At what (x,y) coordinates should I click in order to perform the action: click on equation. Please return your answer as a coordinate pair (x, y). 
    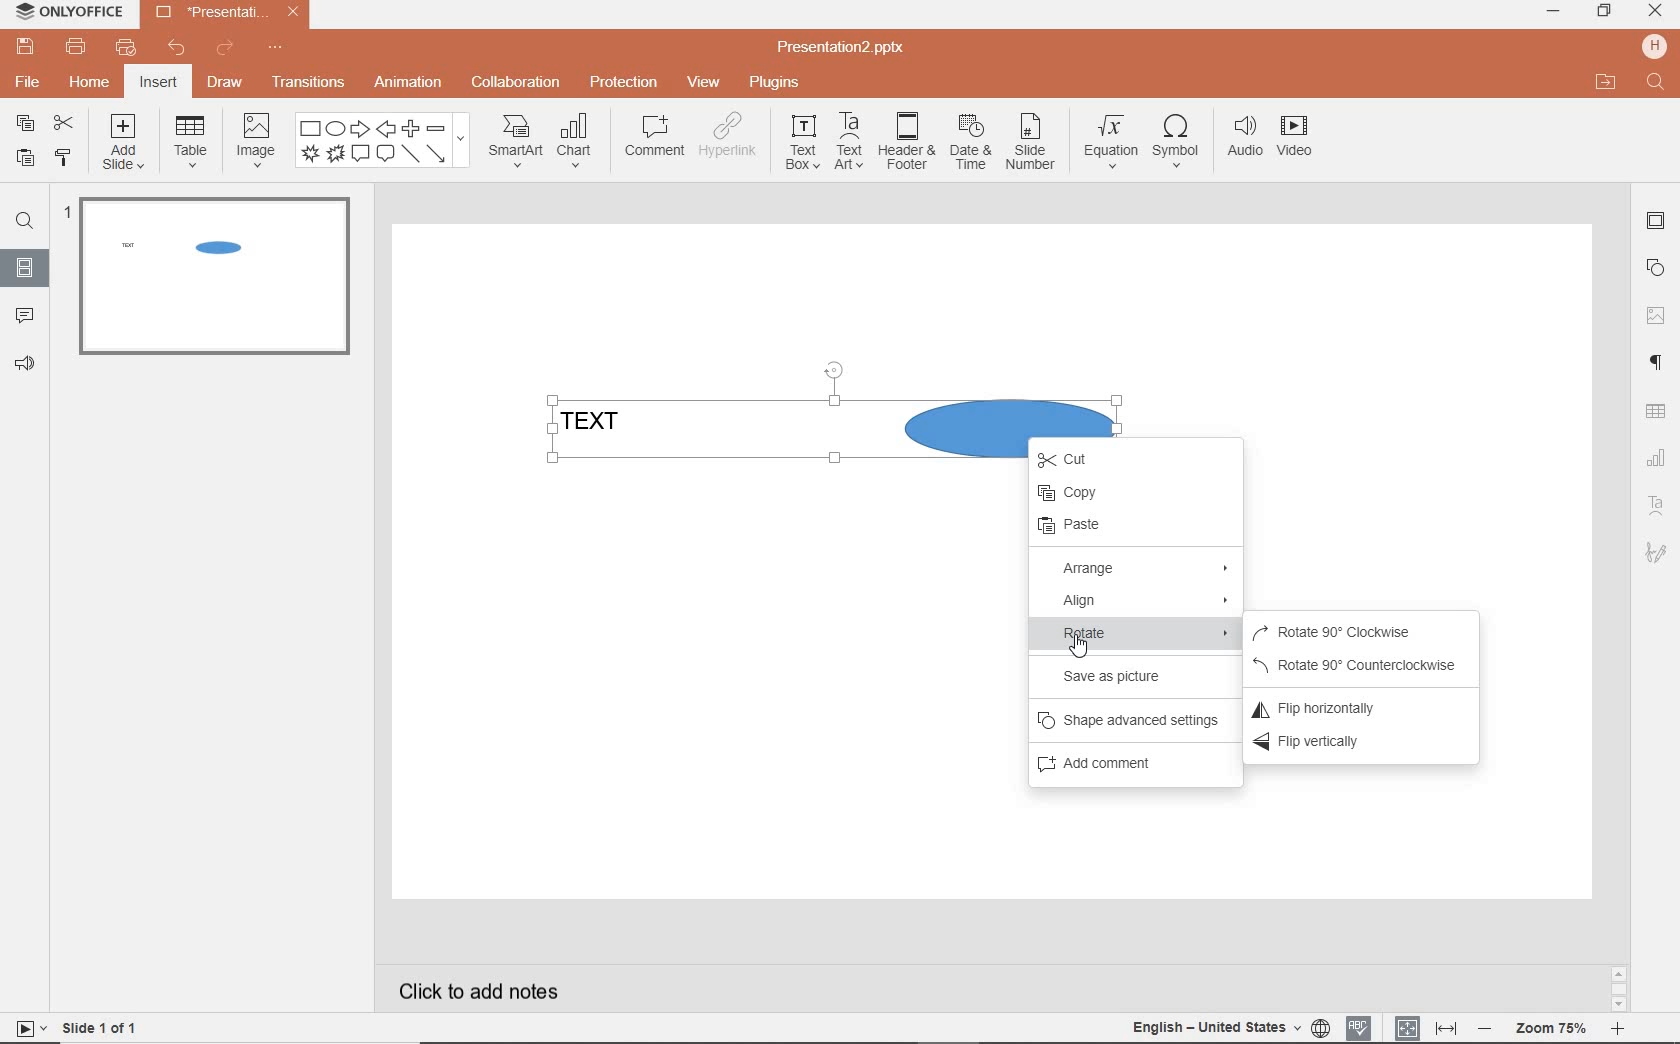
    Looking at the image, I should click on (1107, 145).